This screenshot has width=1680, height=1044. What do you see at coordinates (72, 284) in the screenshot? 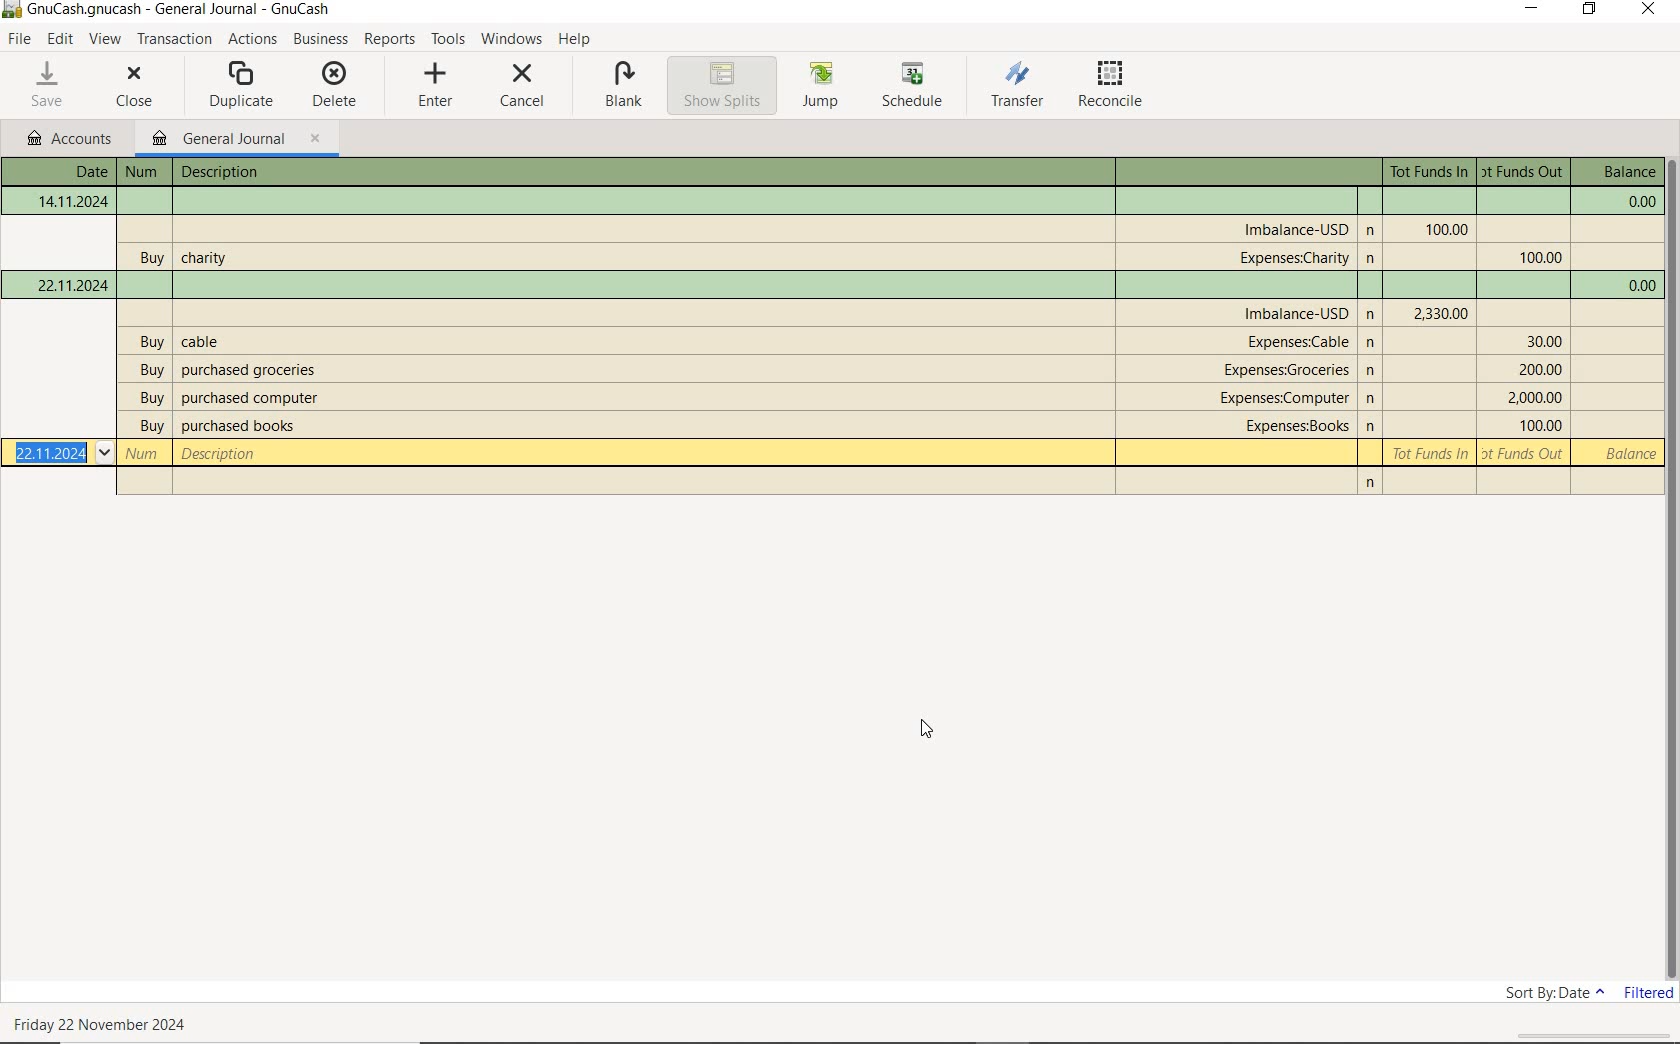
I see `Date` at bounding box center [72, 284].